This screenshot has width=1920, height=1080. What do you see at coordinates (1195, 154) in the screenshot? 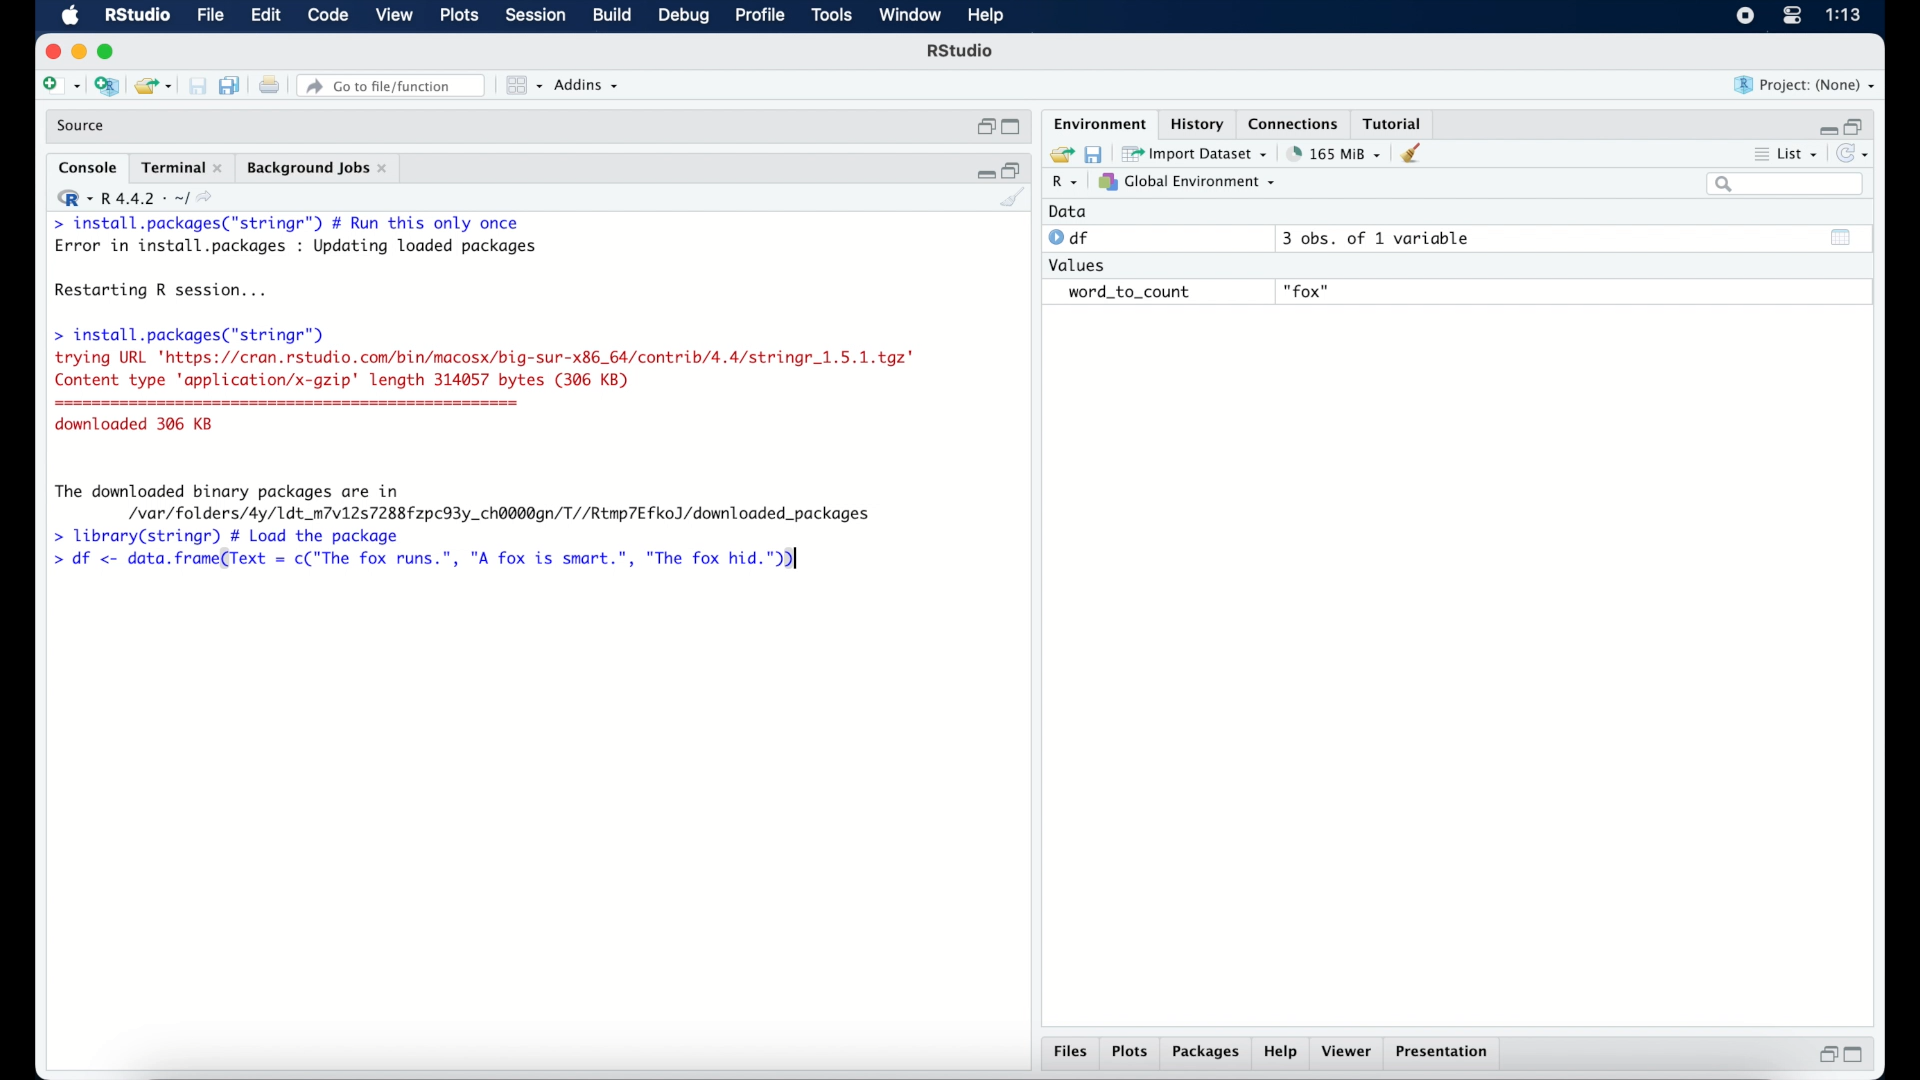
I see `import dataset` at bounding box center [1195, 154].